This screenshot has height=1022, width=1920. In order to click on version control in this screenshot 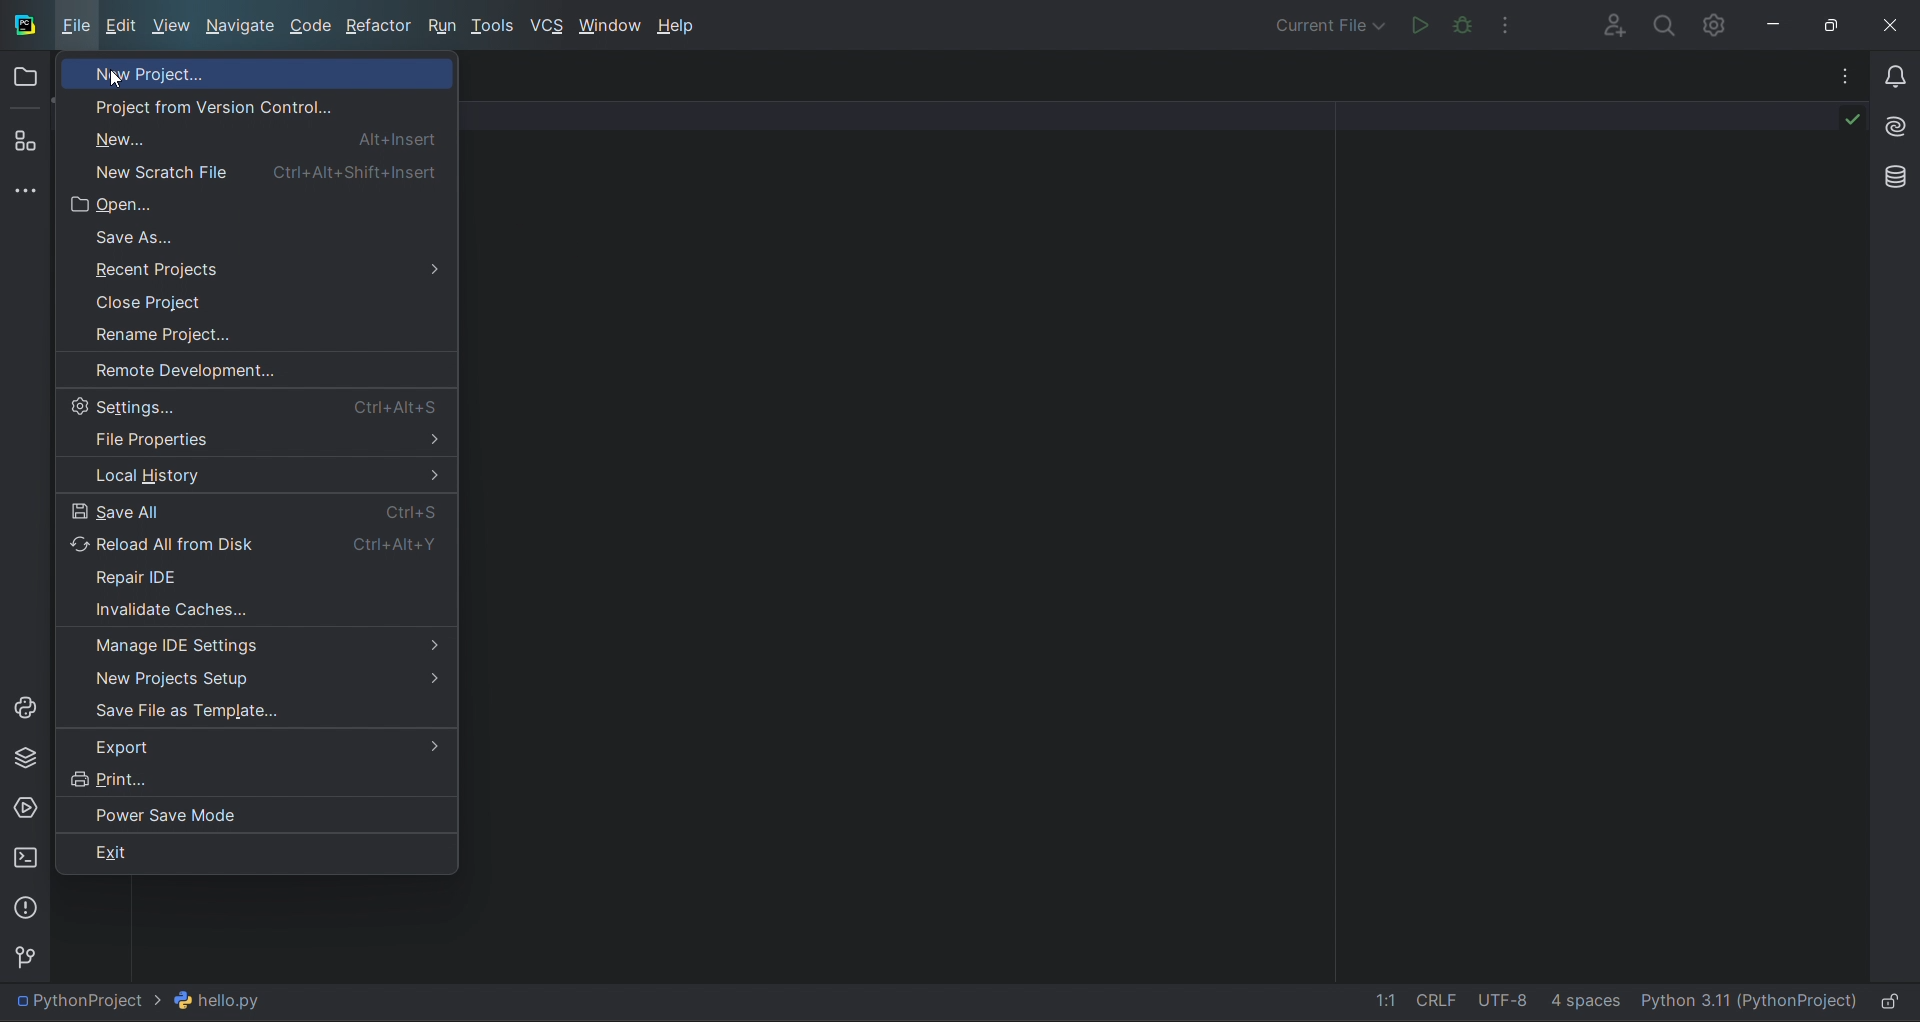, I will do `click(262, 104)`.